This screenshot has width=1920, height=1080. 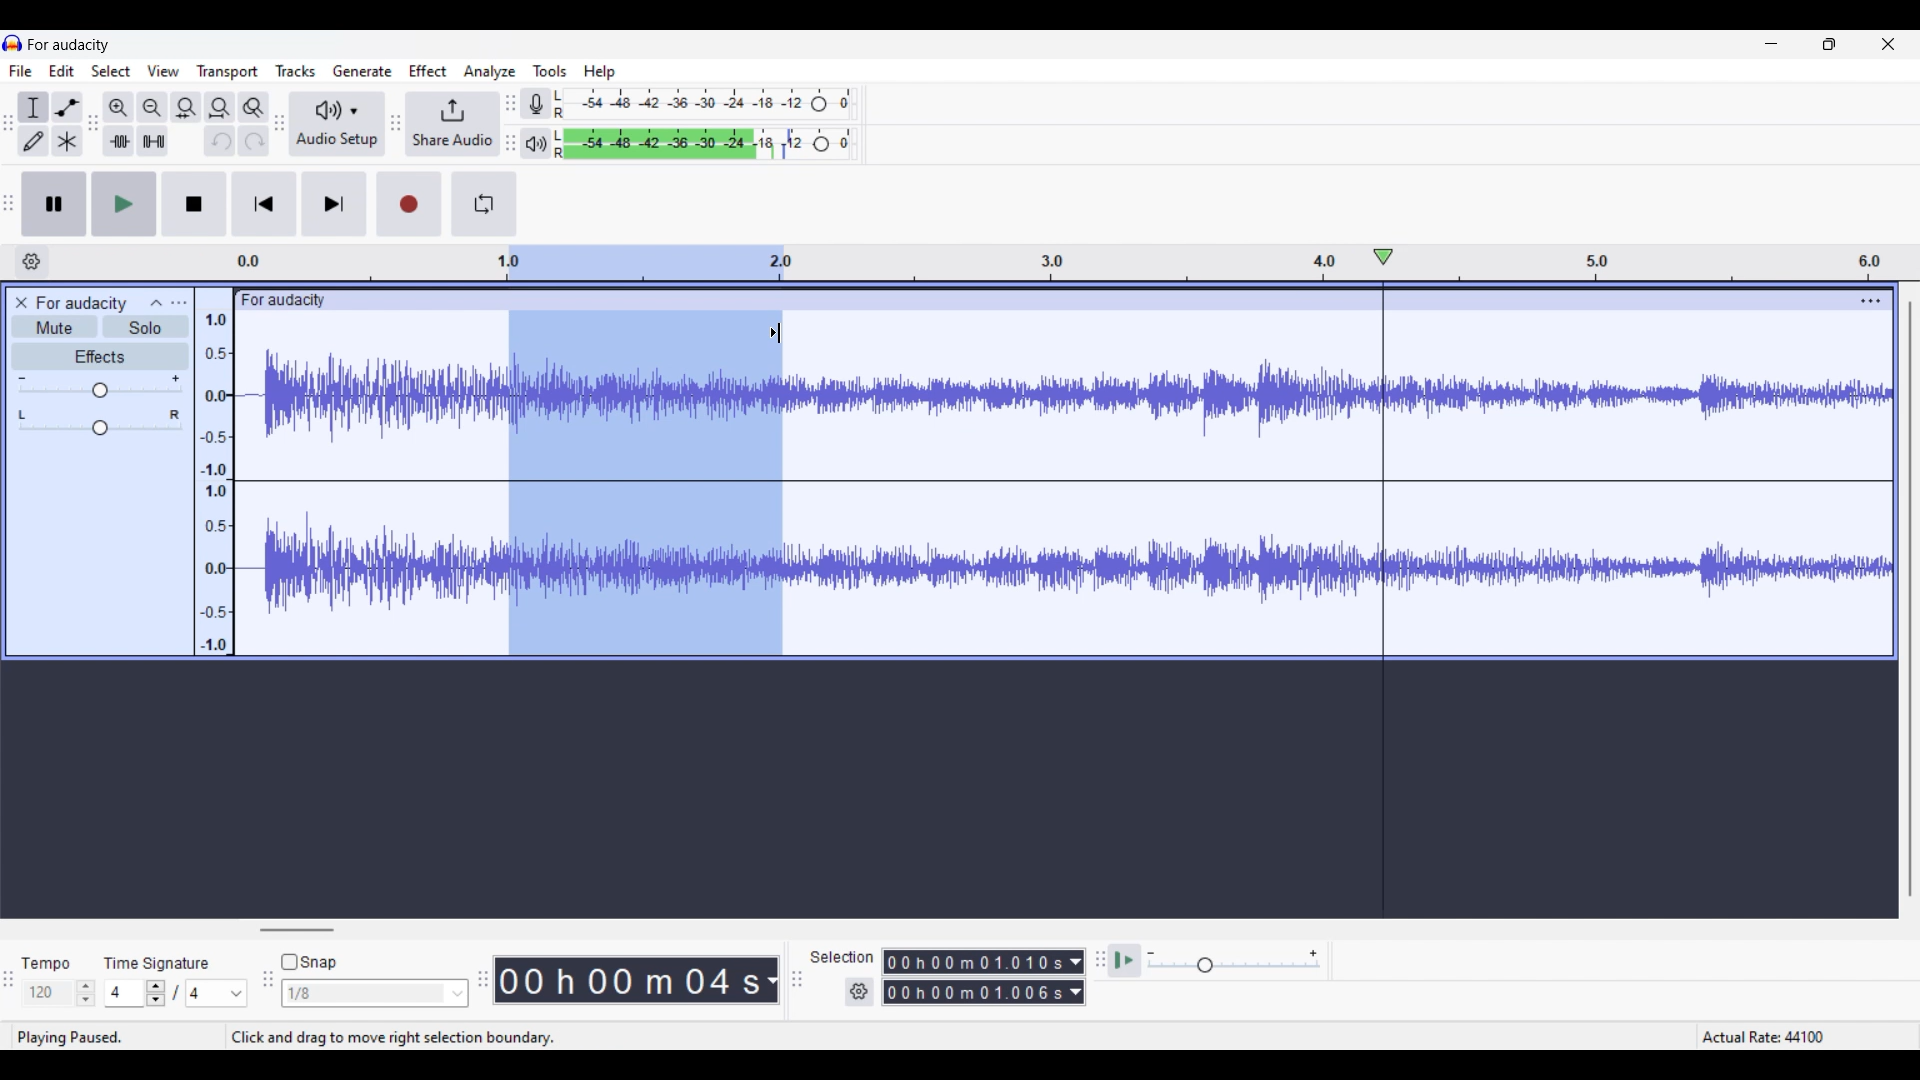 What do you see at coordinates (427, 71) in the screenshot?
I see `Effect menu` at bounding box center [427, 71].